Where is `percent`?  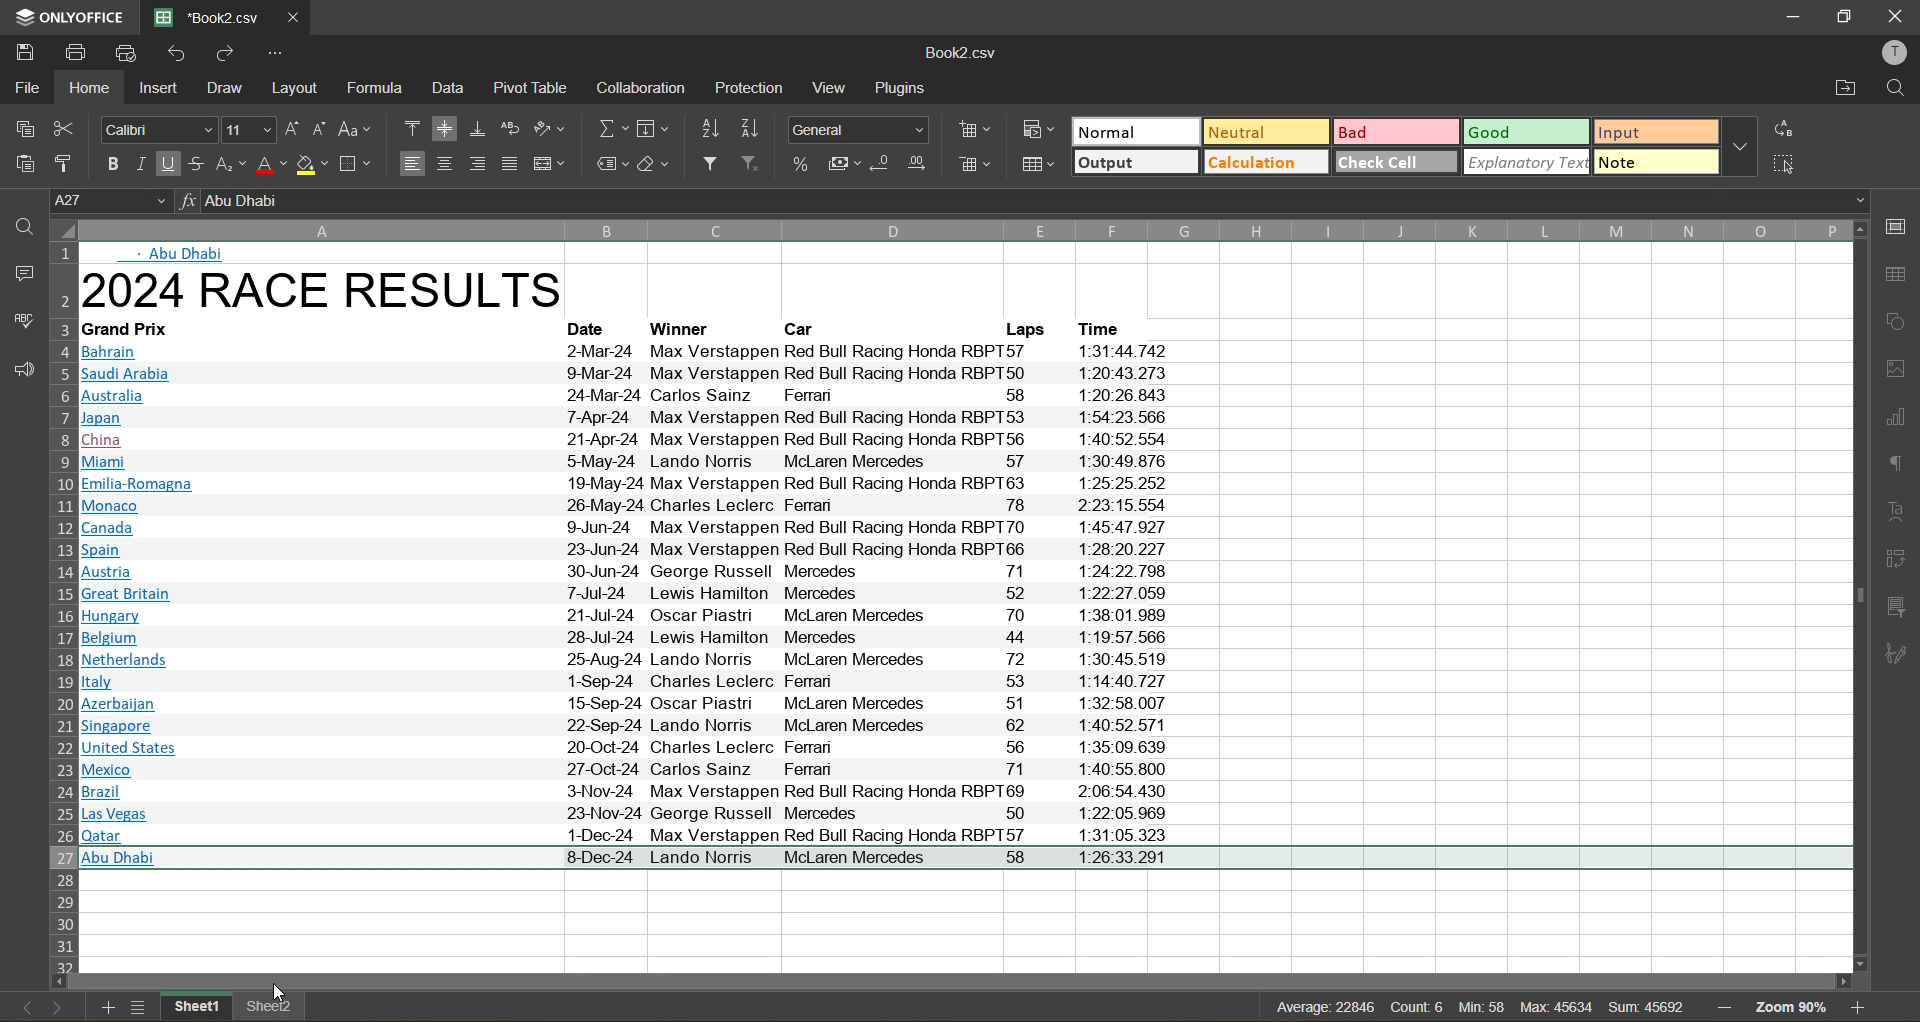
percent is located at coordinates (803, 164).